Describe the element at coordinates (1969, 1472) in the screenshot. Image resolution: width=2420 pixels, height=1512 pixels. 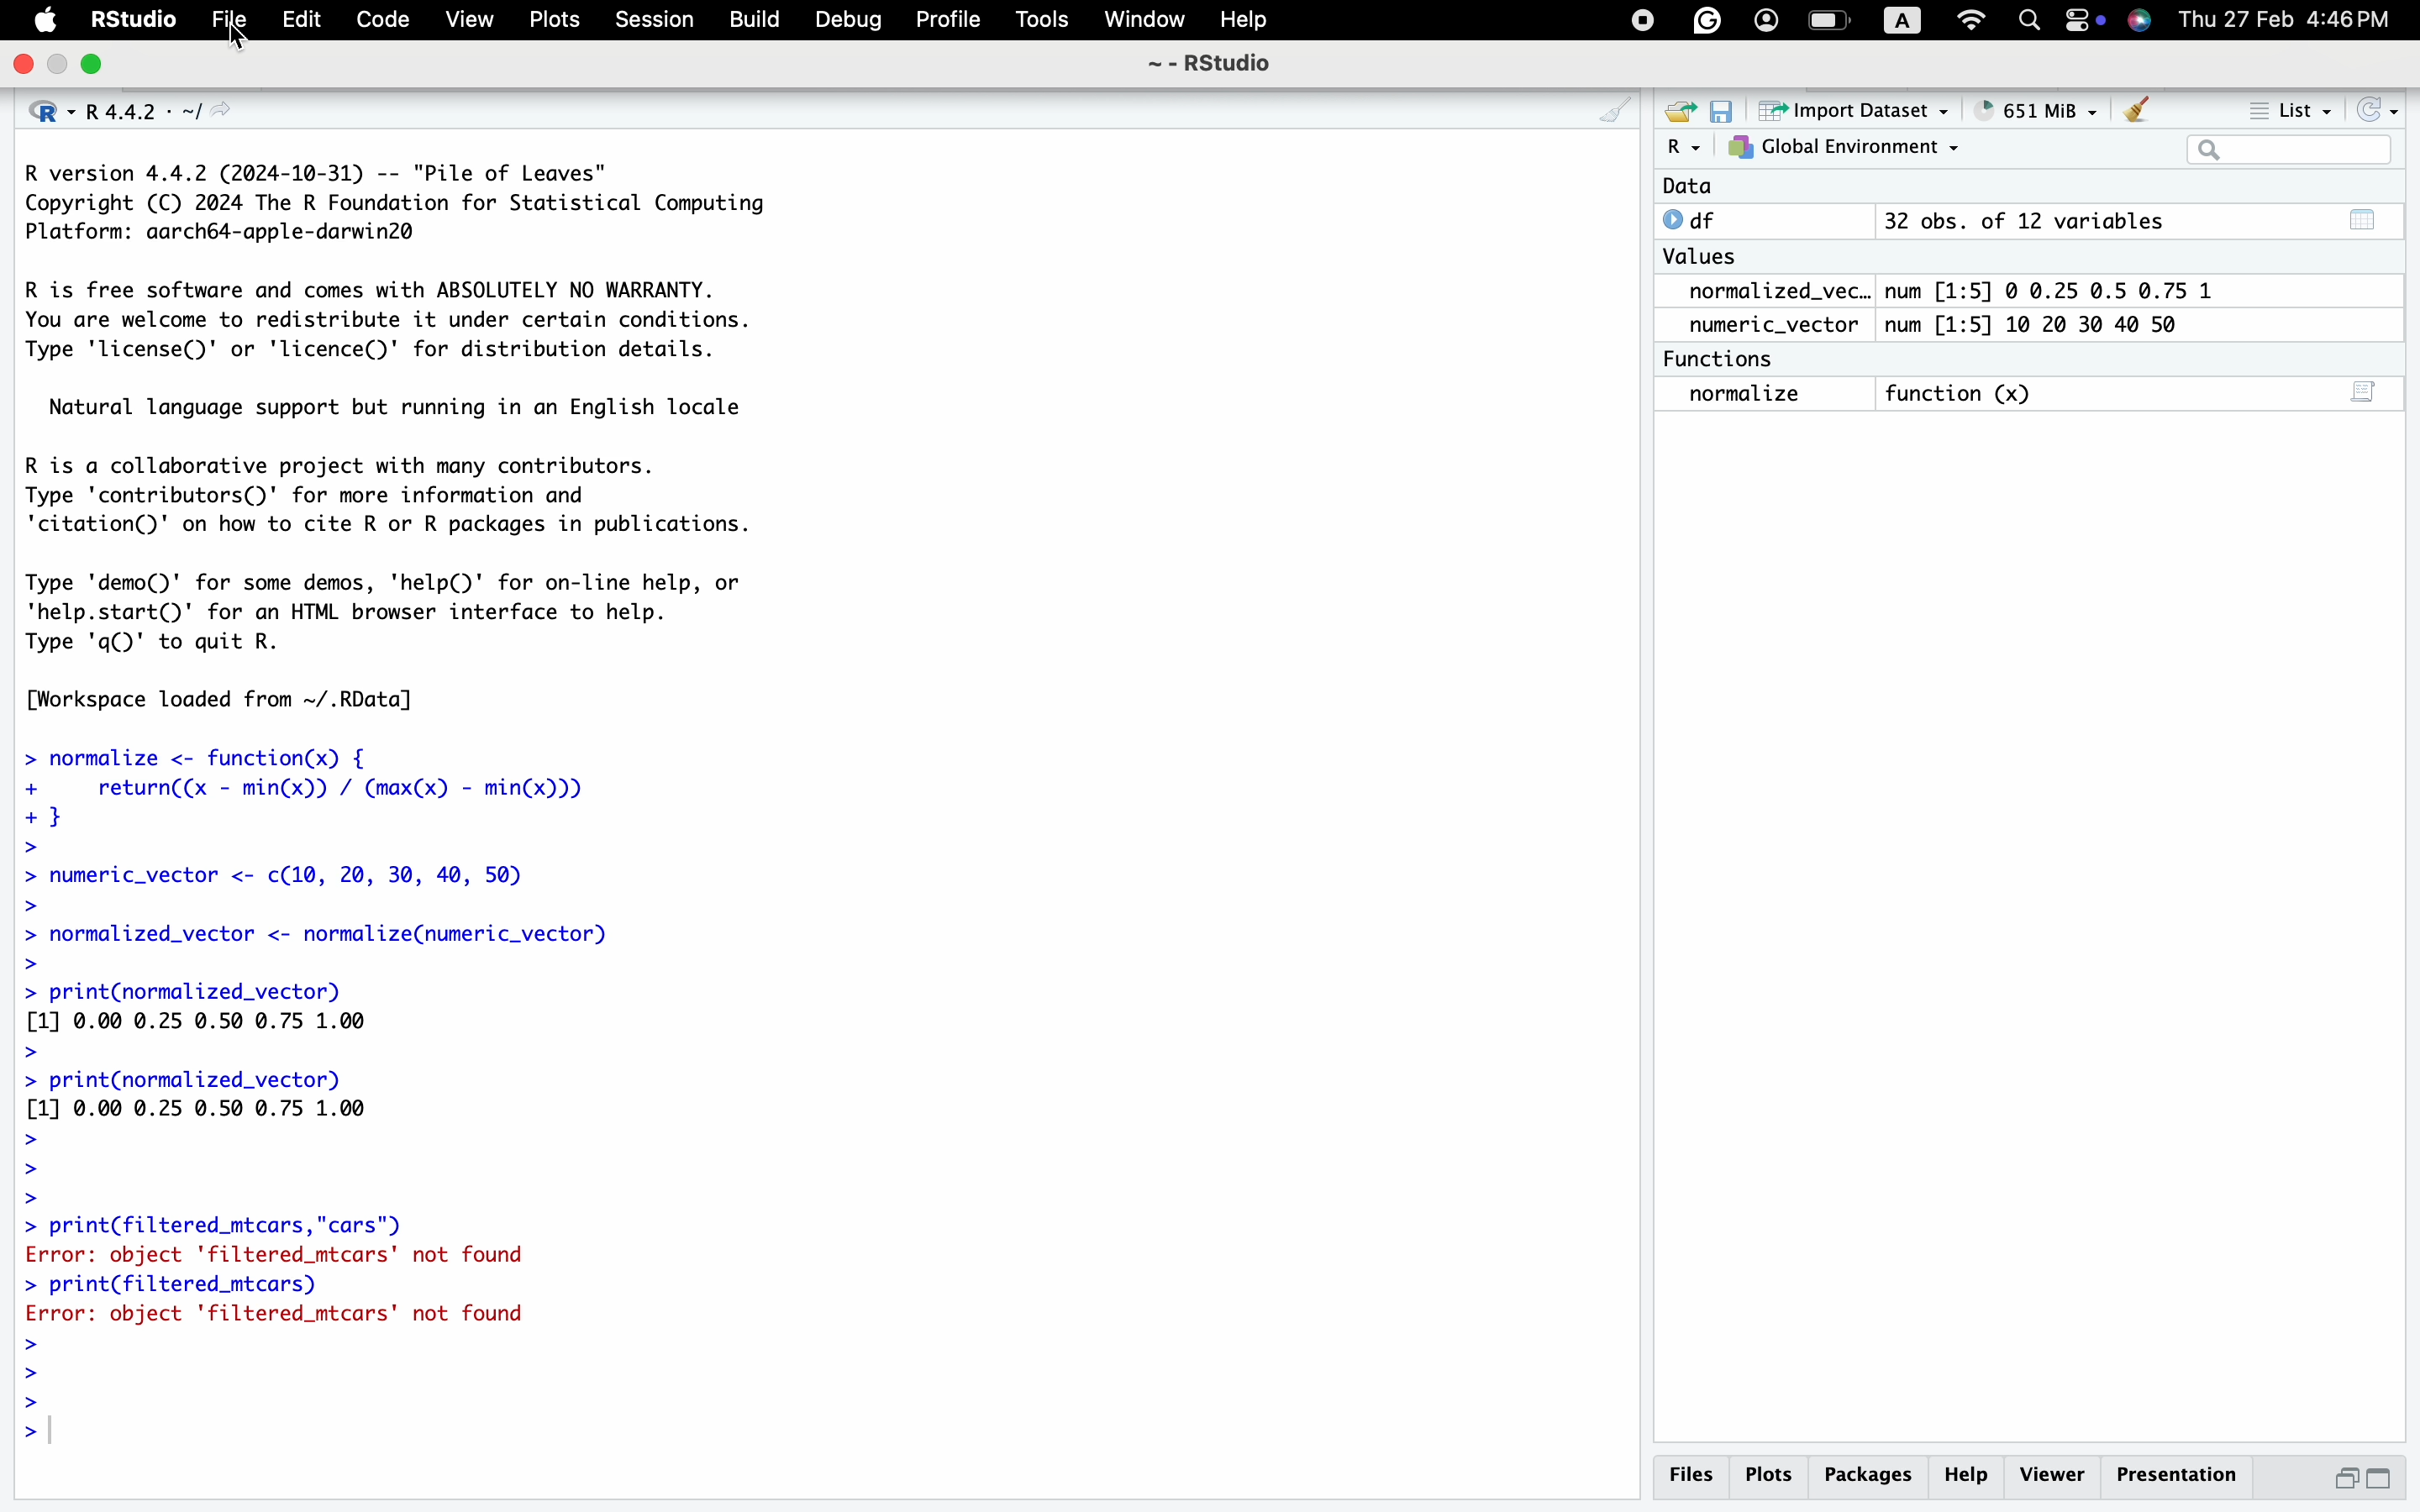
I see `Help` at that location.